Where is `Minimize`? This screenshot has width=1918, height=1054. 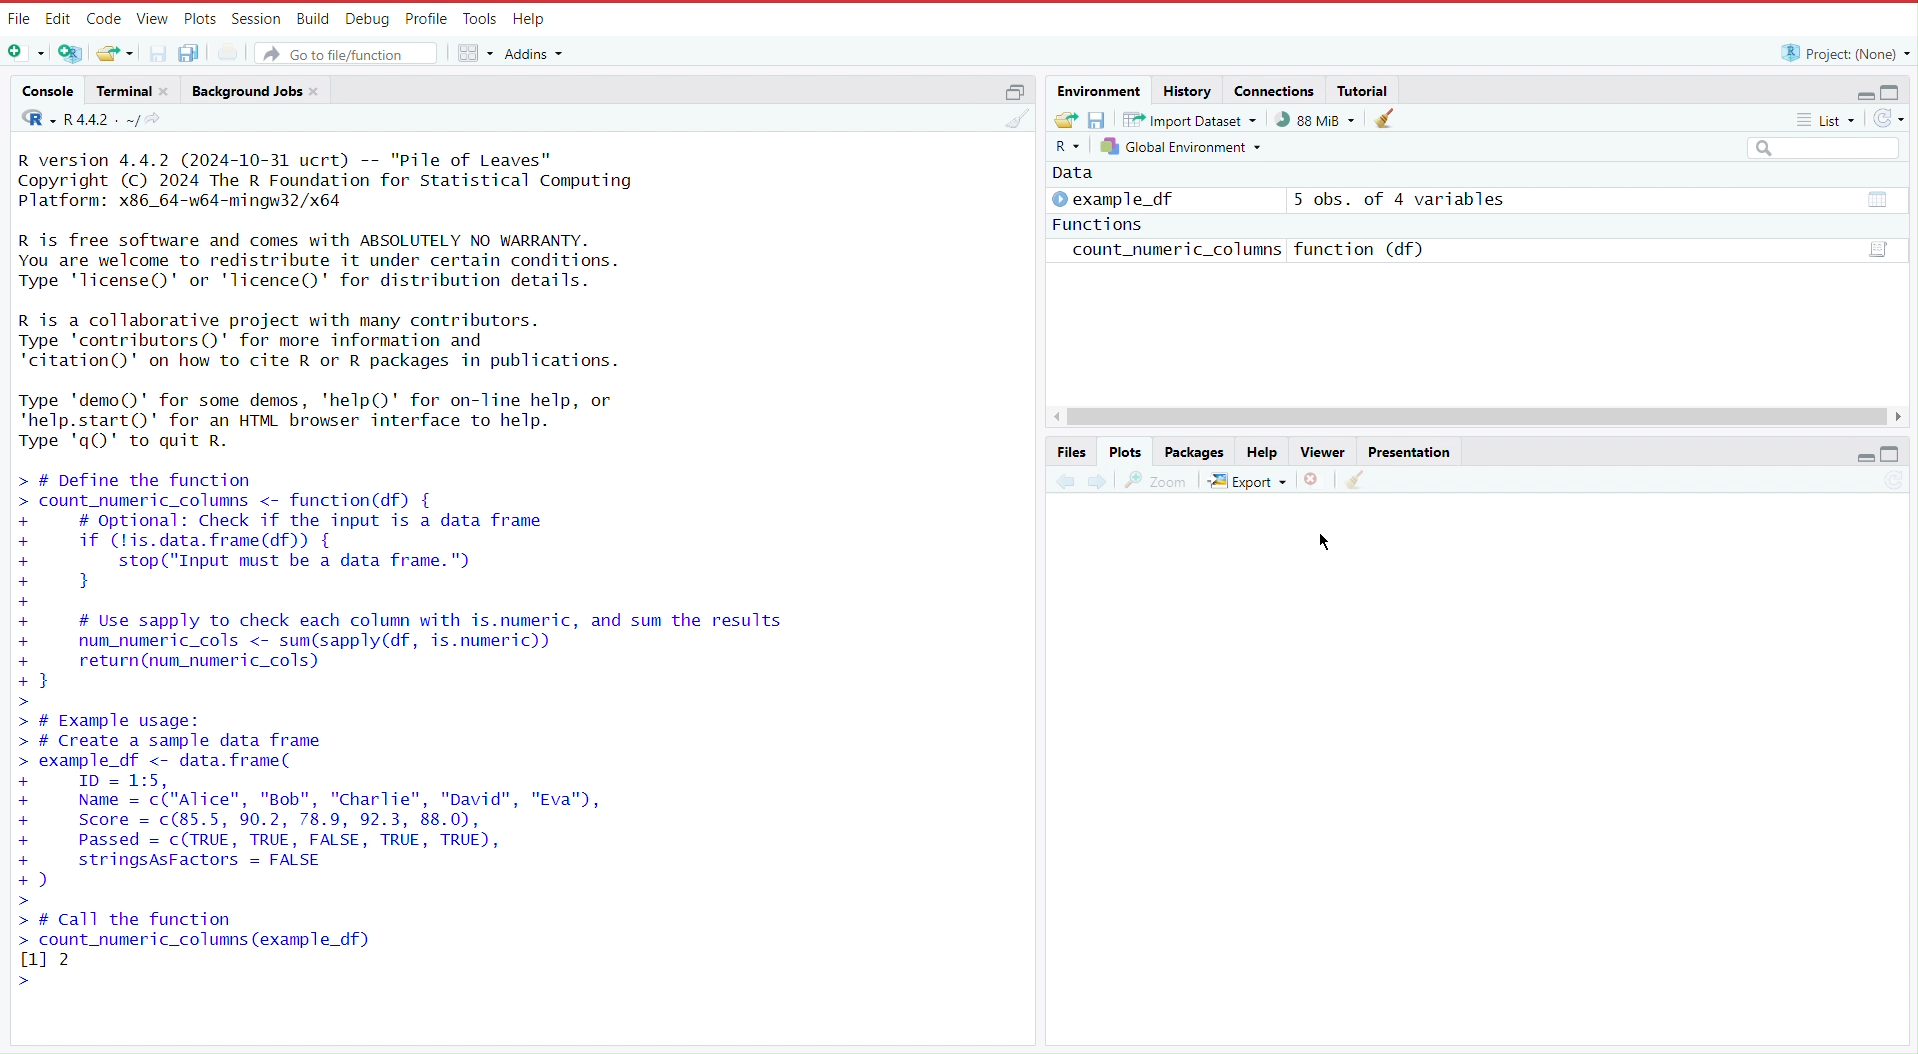 Minimize is located at coordinates (1857, 95).